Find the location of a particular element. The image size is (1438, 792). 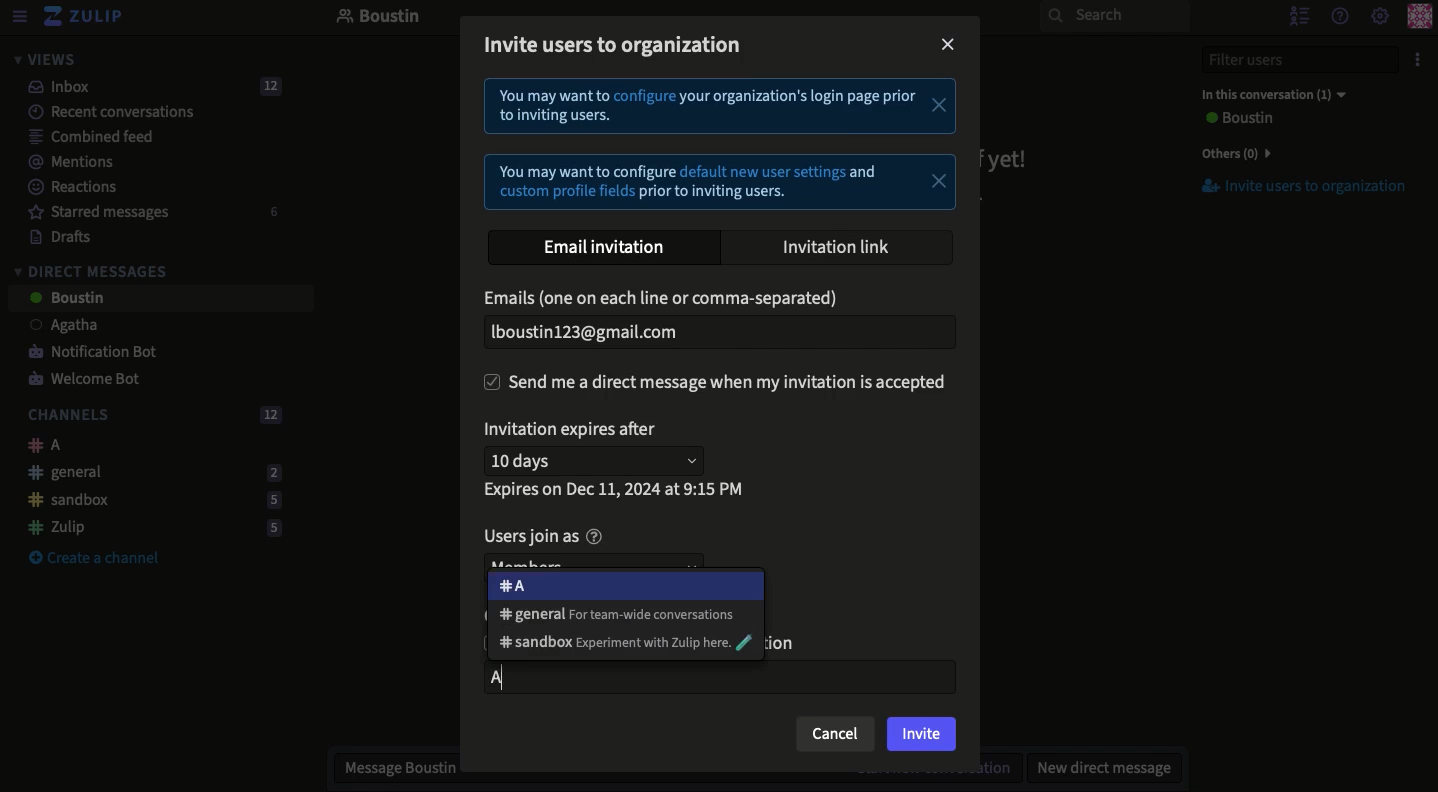

Help is located at coordinates (1338, 15).